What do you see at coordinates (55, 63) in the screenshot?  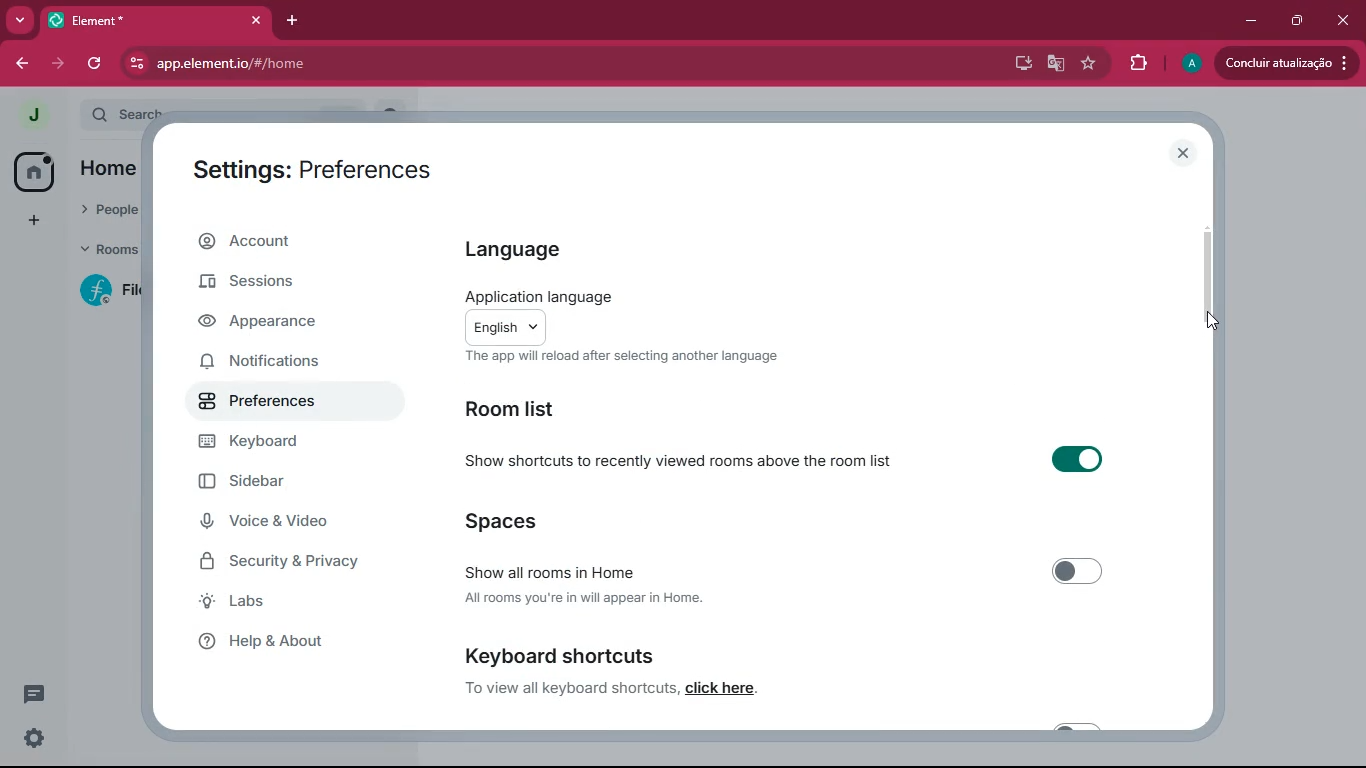 I see `forward` at bounding box center [55, 63].